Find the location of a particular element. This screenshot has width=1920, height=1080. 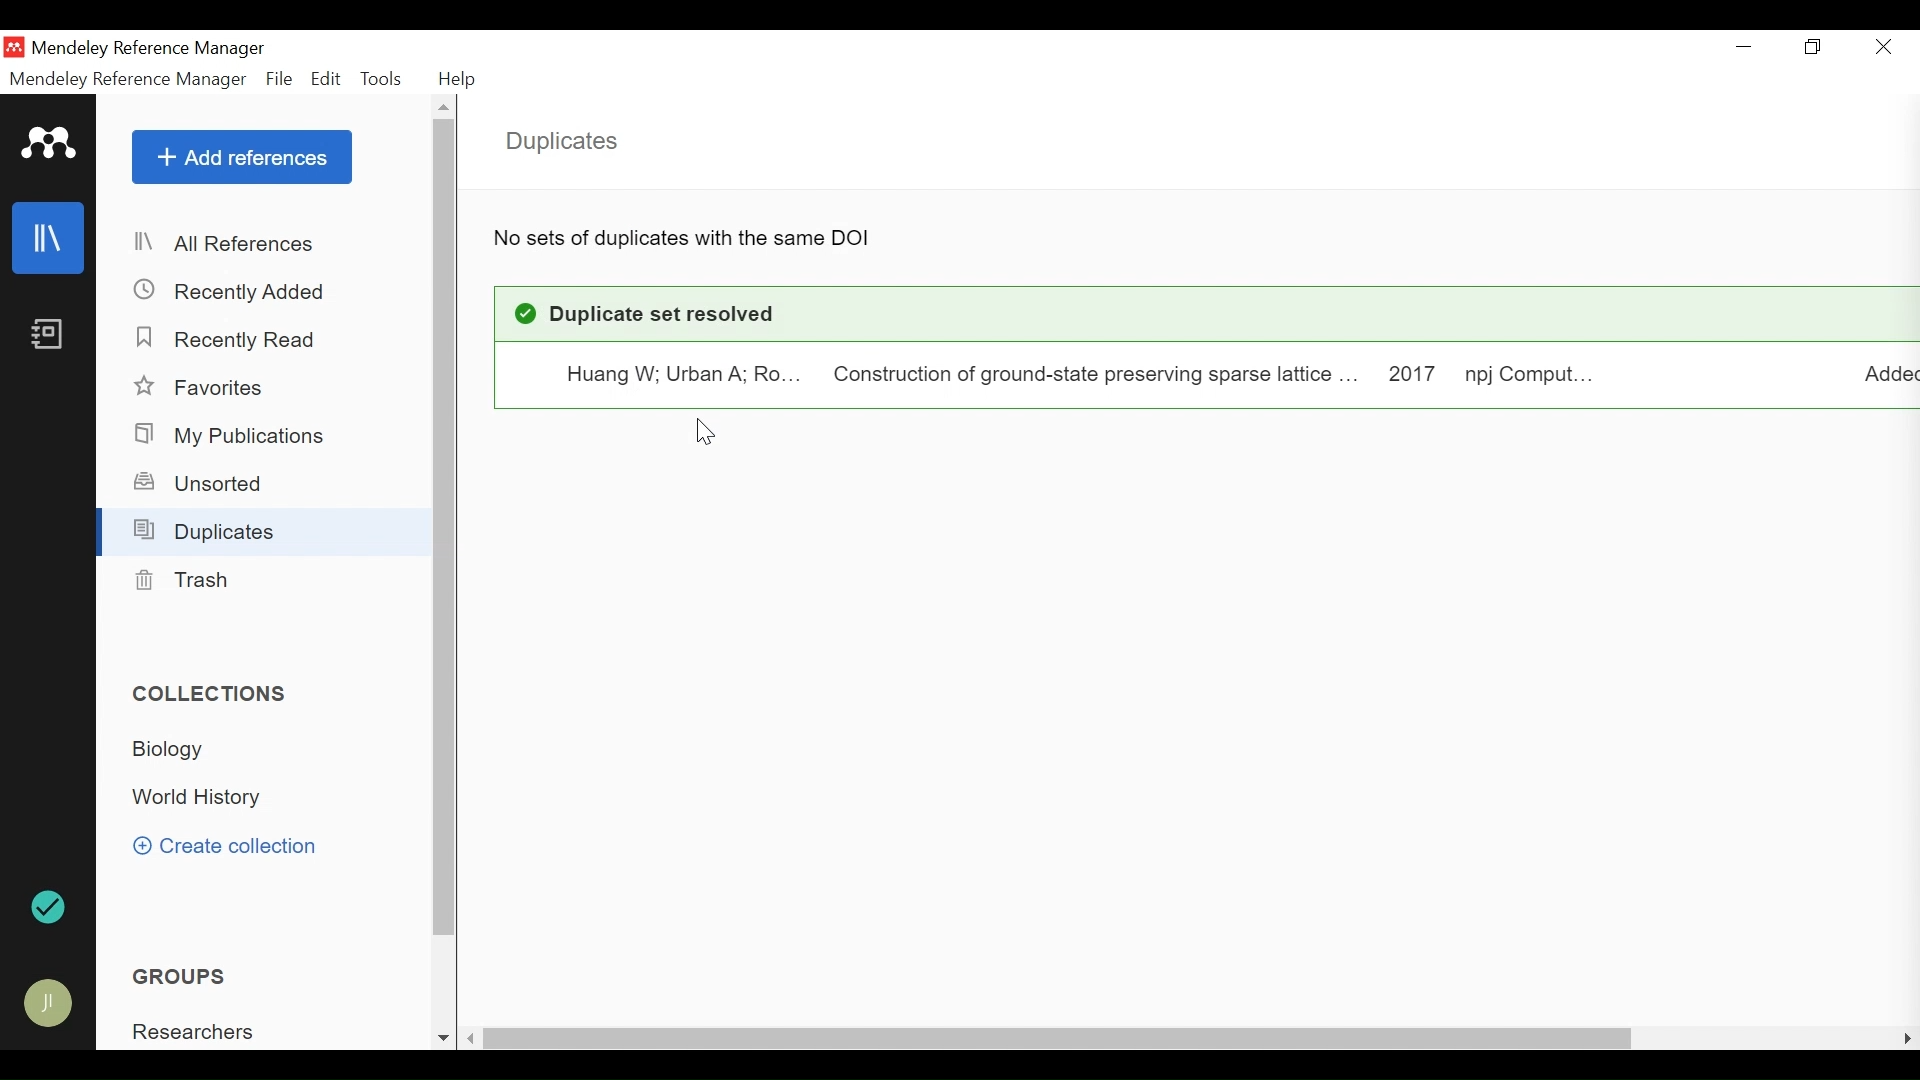

Scroll up is located at coordinates (445, 110).